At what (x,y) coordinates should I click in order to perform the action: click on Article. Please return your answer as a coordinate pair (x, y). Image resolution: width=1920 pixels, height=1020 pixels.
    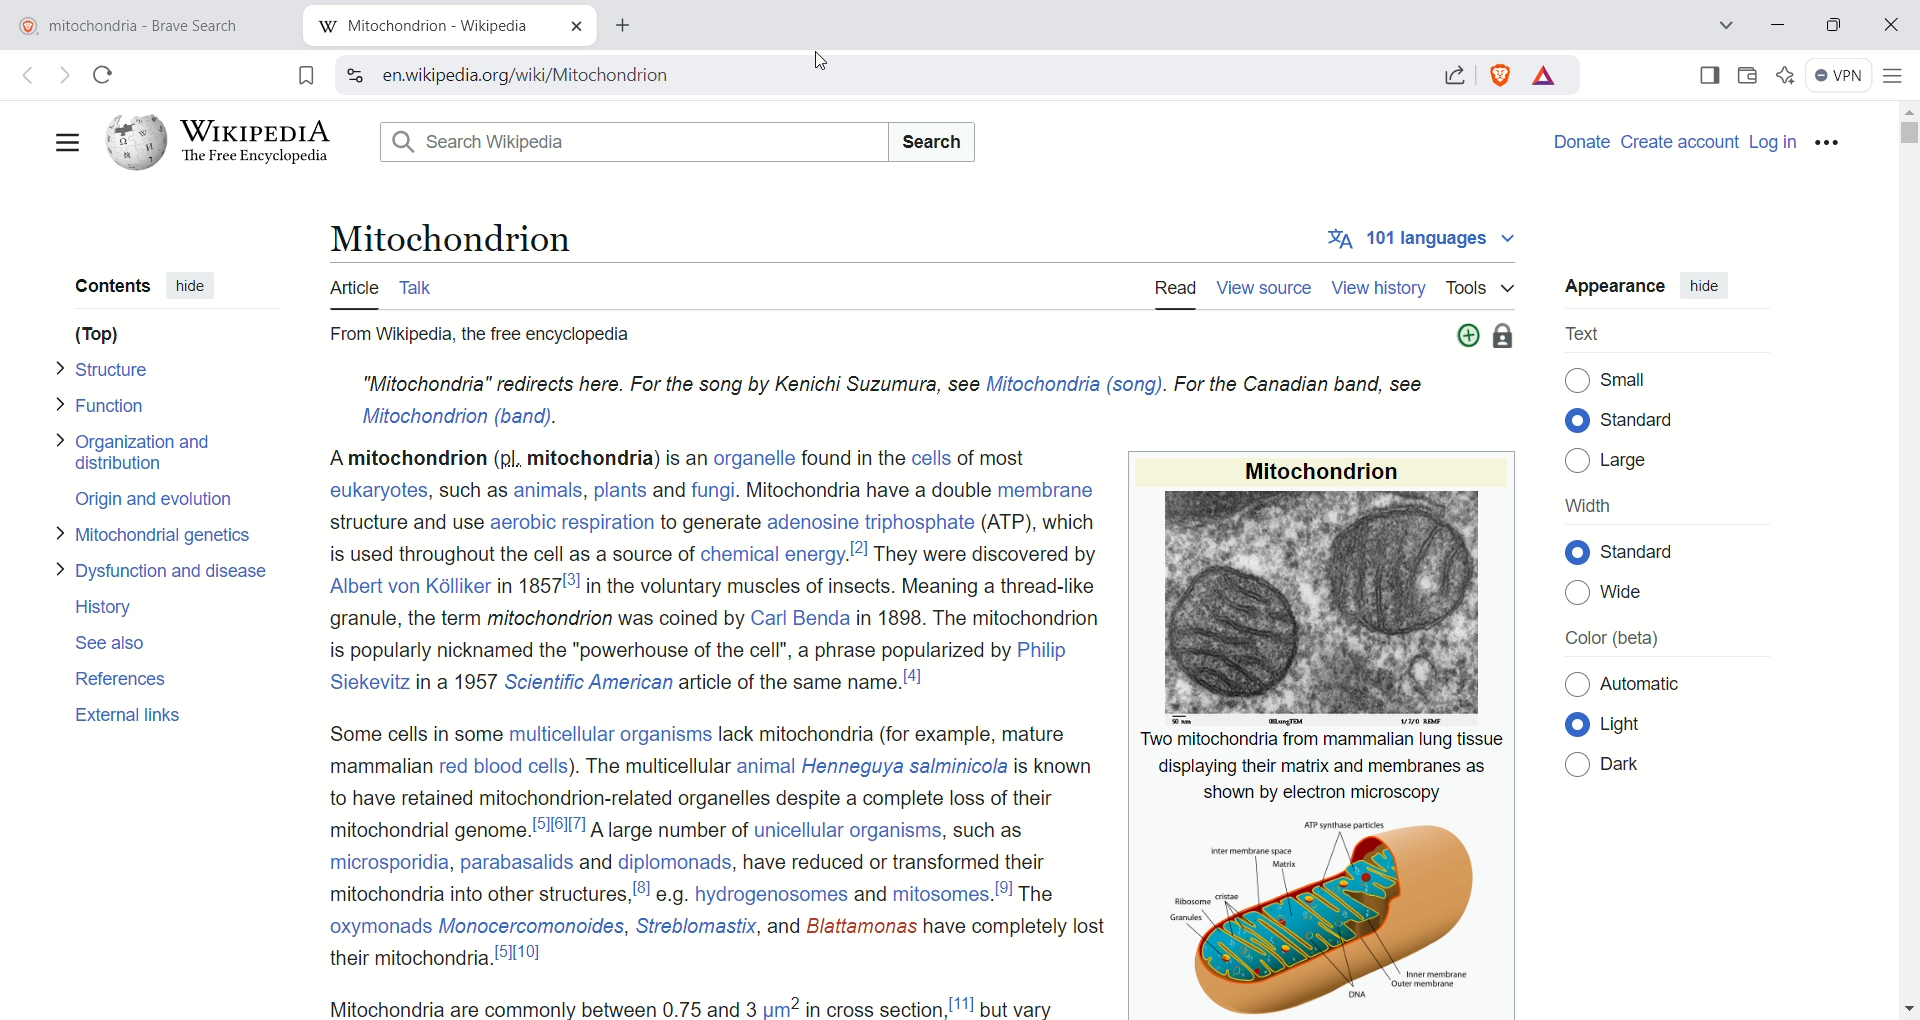
    Looking at the image, I should click on (352, 289).